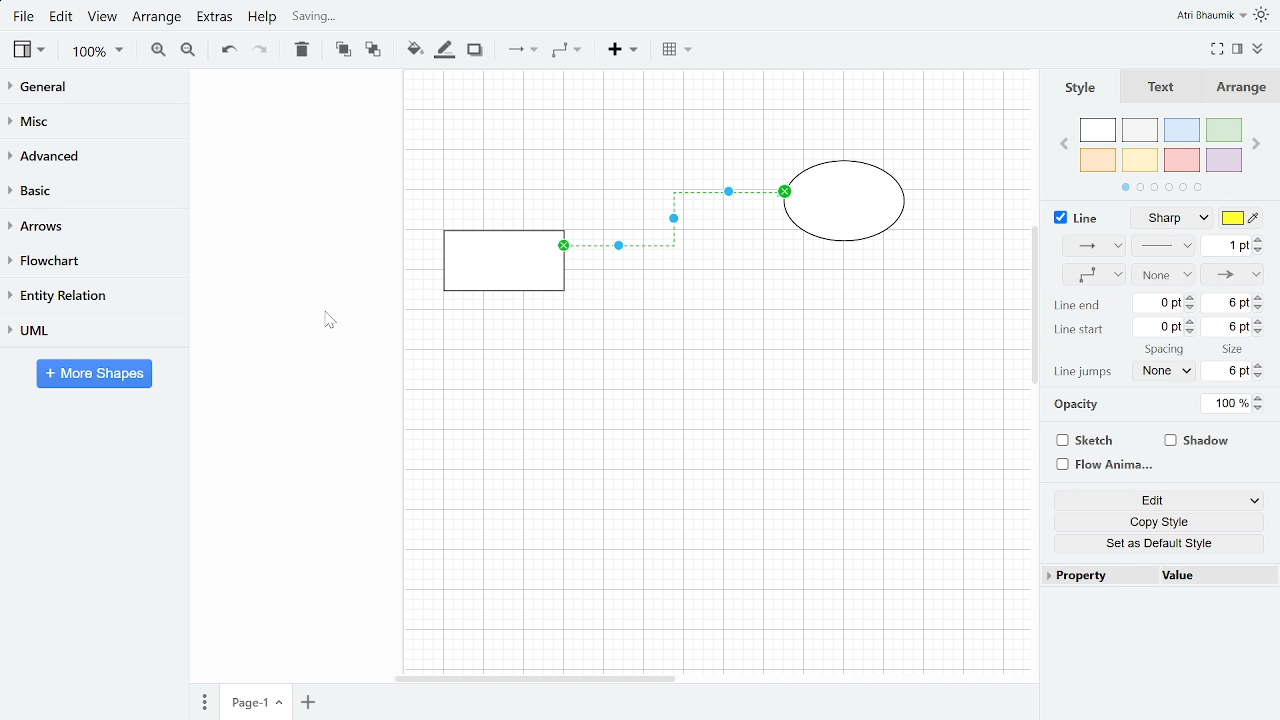 This screenshot has width=1280, height=720. Describe the element at coordinates (1081, 330) in the screenshot. I see `line start` at that location.